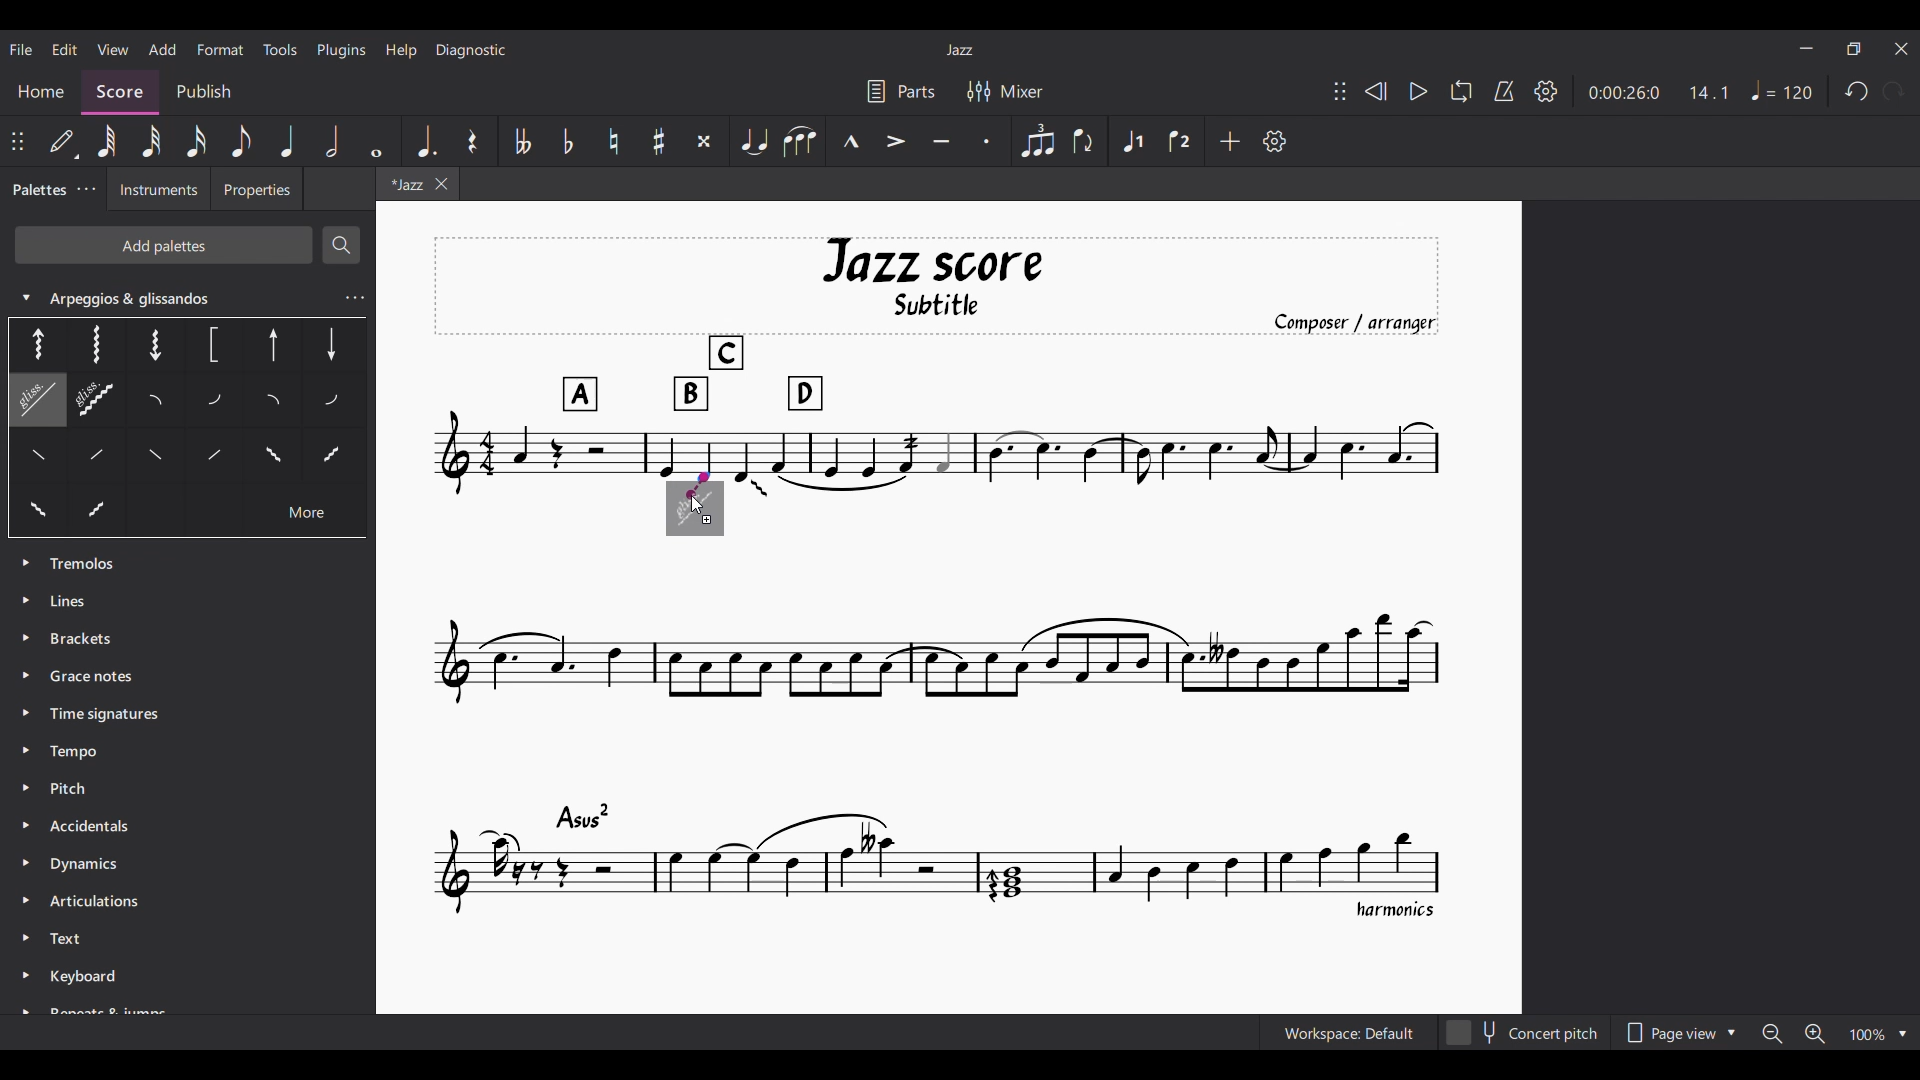  I want to click on Half note, so click(333, 141).